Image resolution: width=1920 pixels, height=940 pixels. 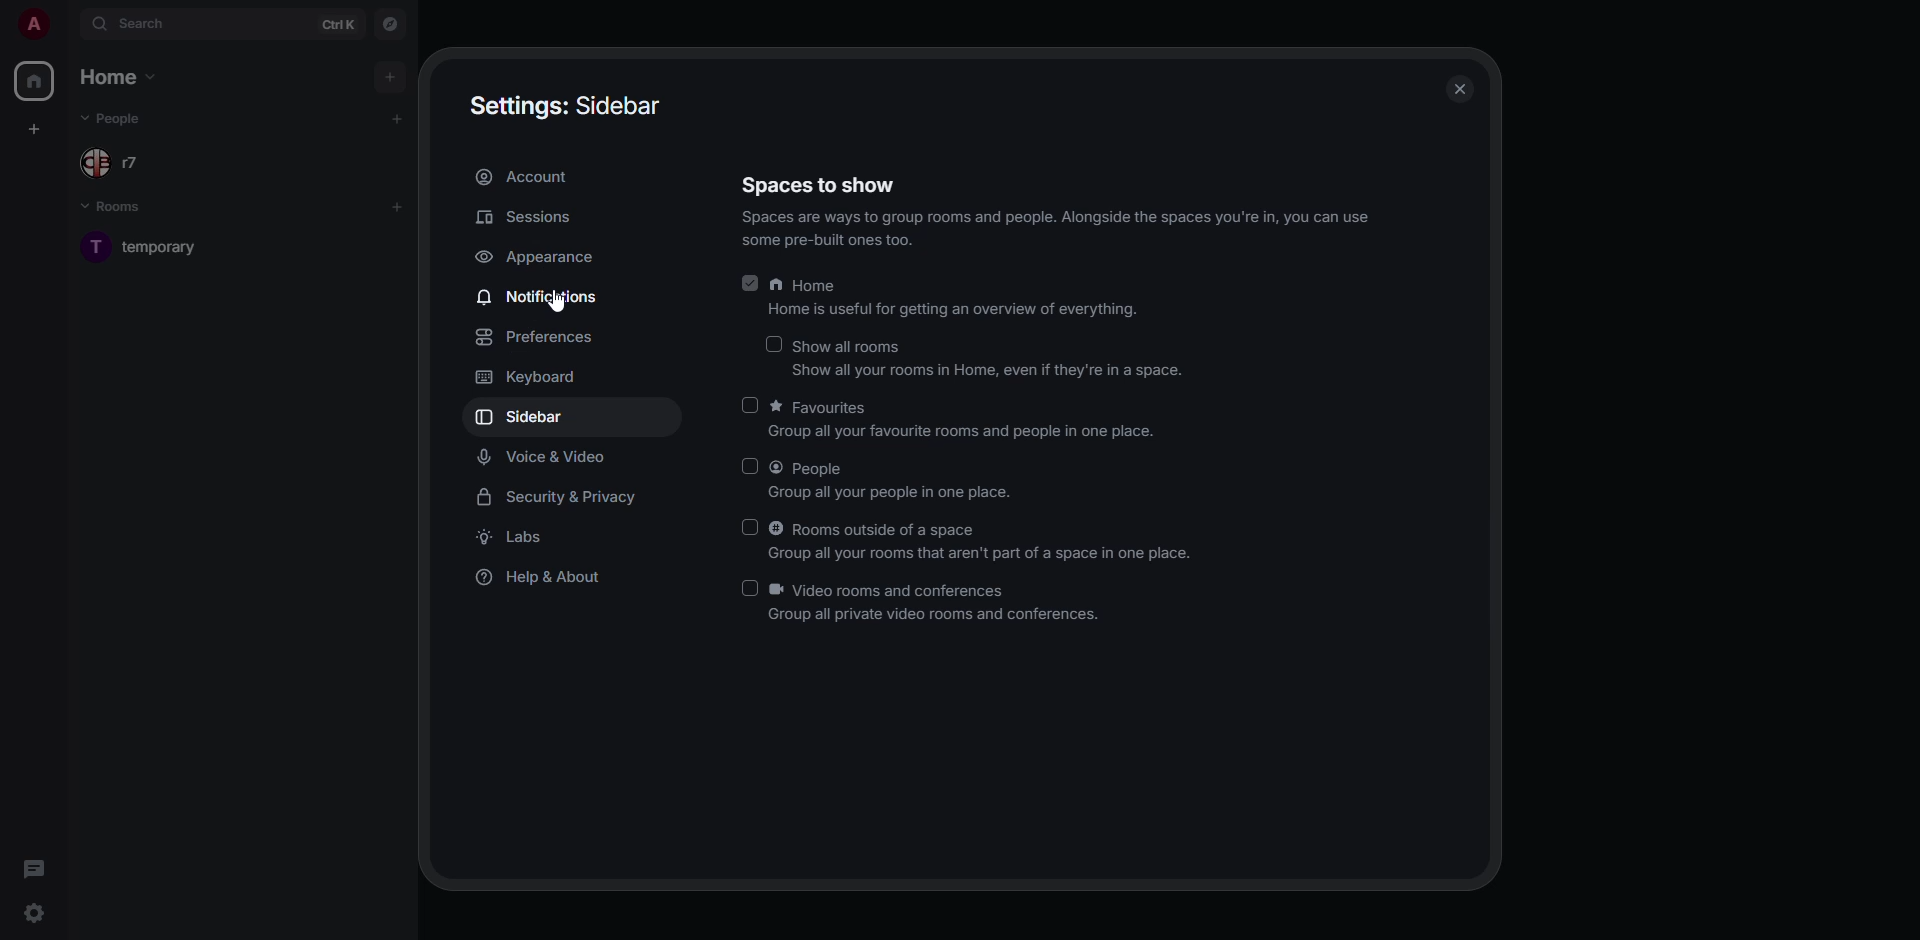 I want to click on show all rooms, so click(x=991, y=359).